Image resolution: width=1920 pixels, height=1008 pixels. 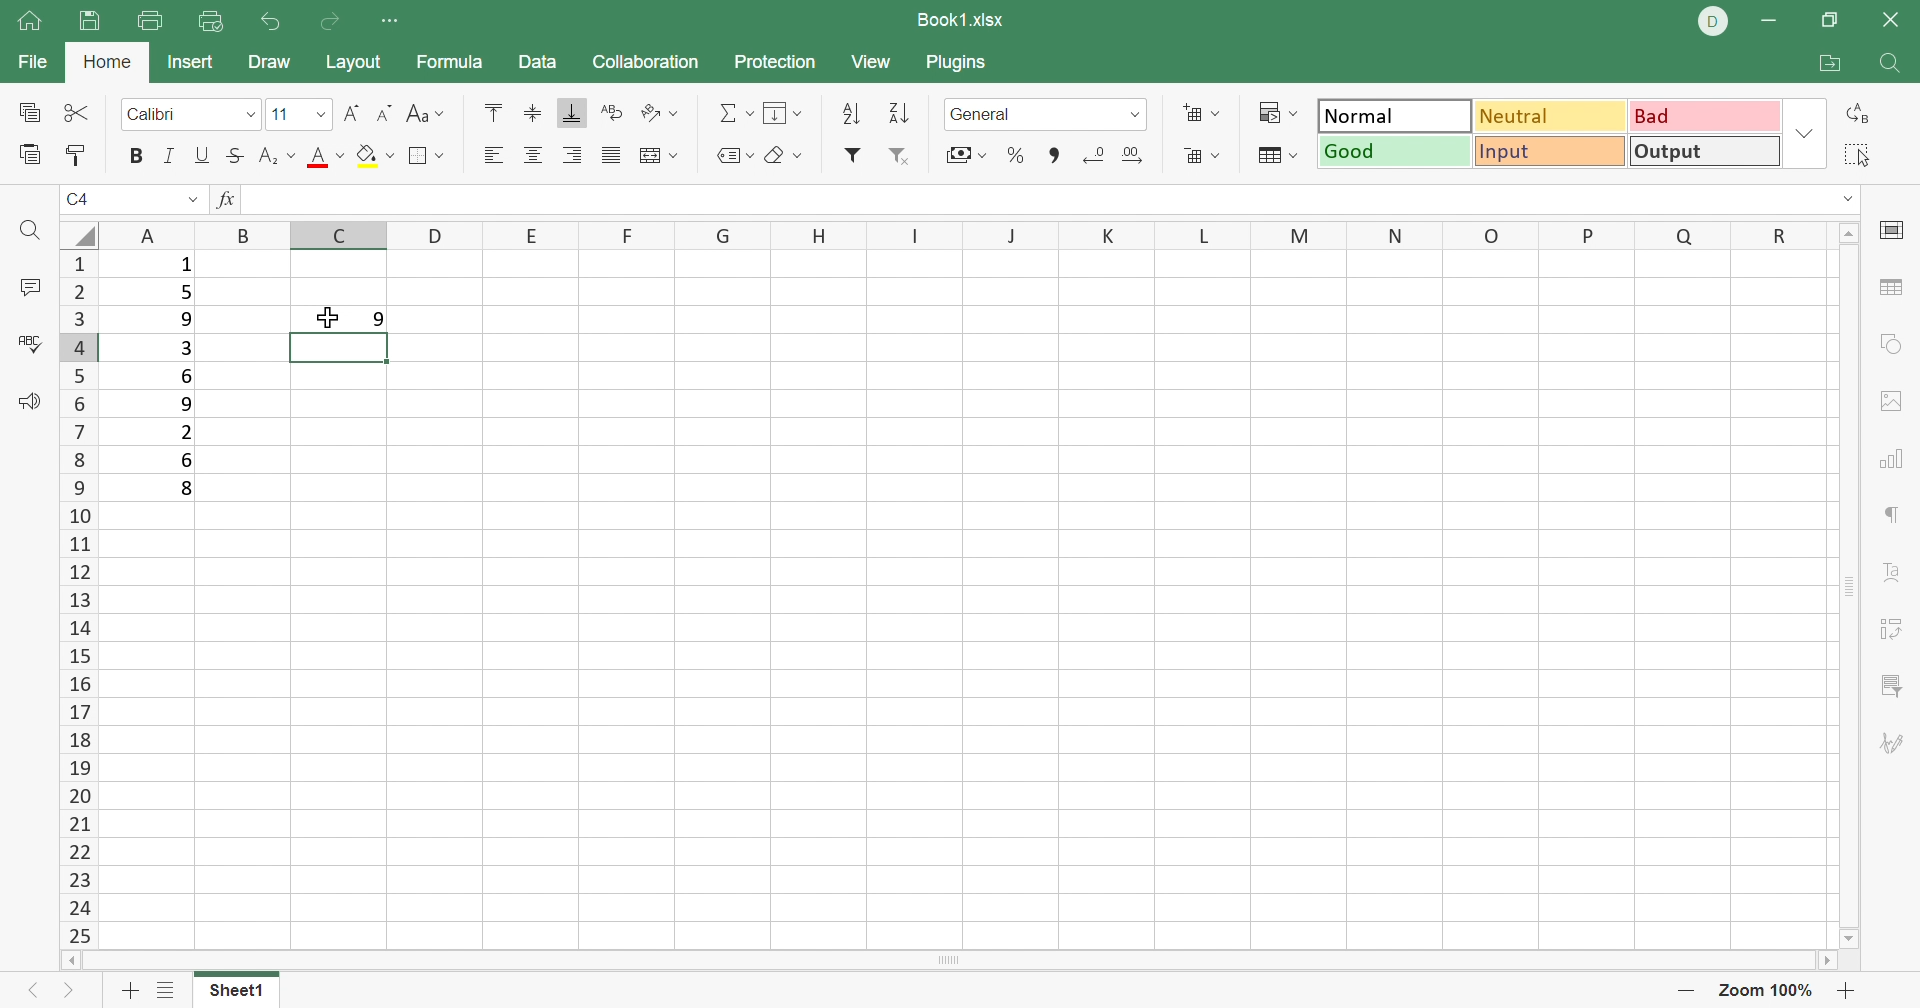 What do you see at coordinates (959, 67) in the screenshot?
I see `Plugins` at bounding box center [959, 67].